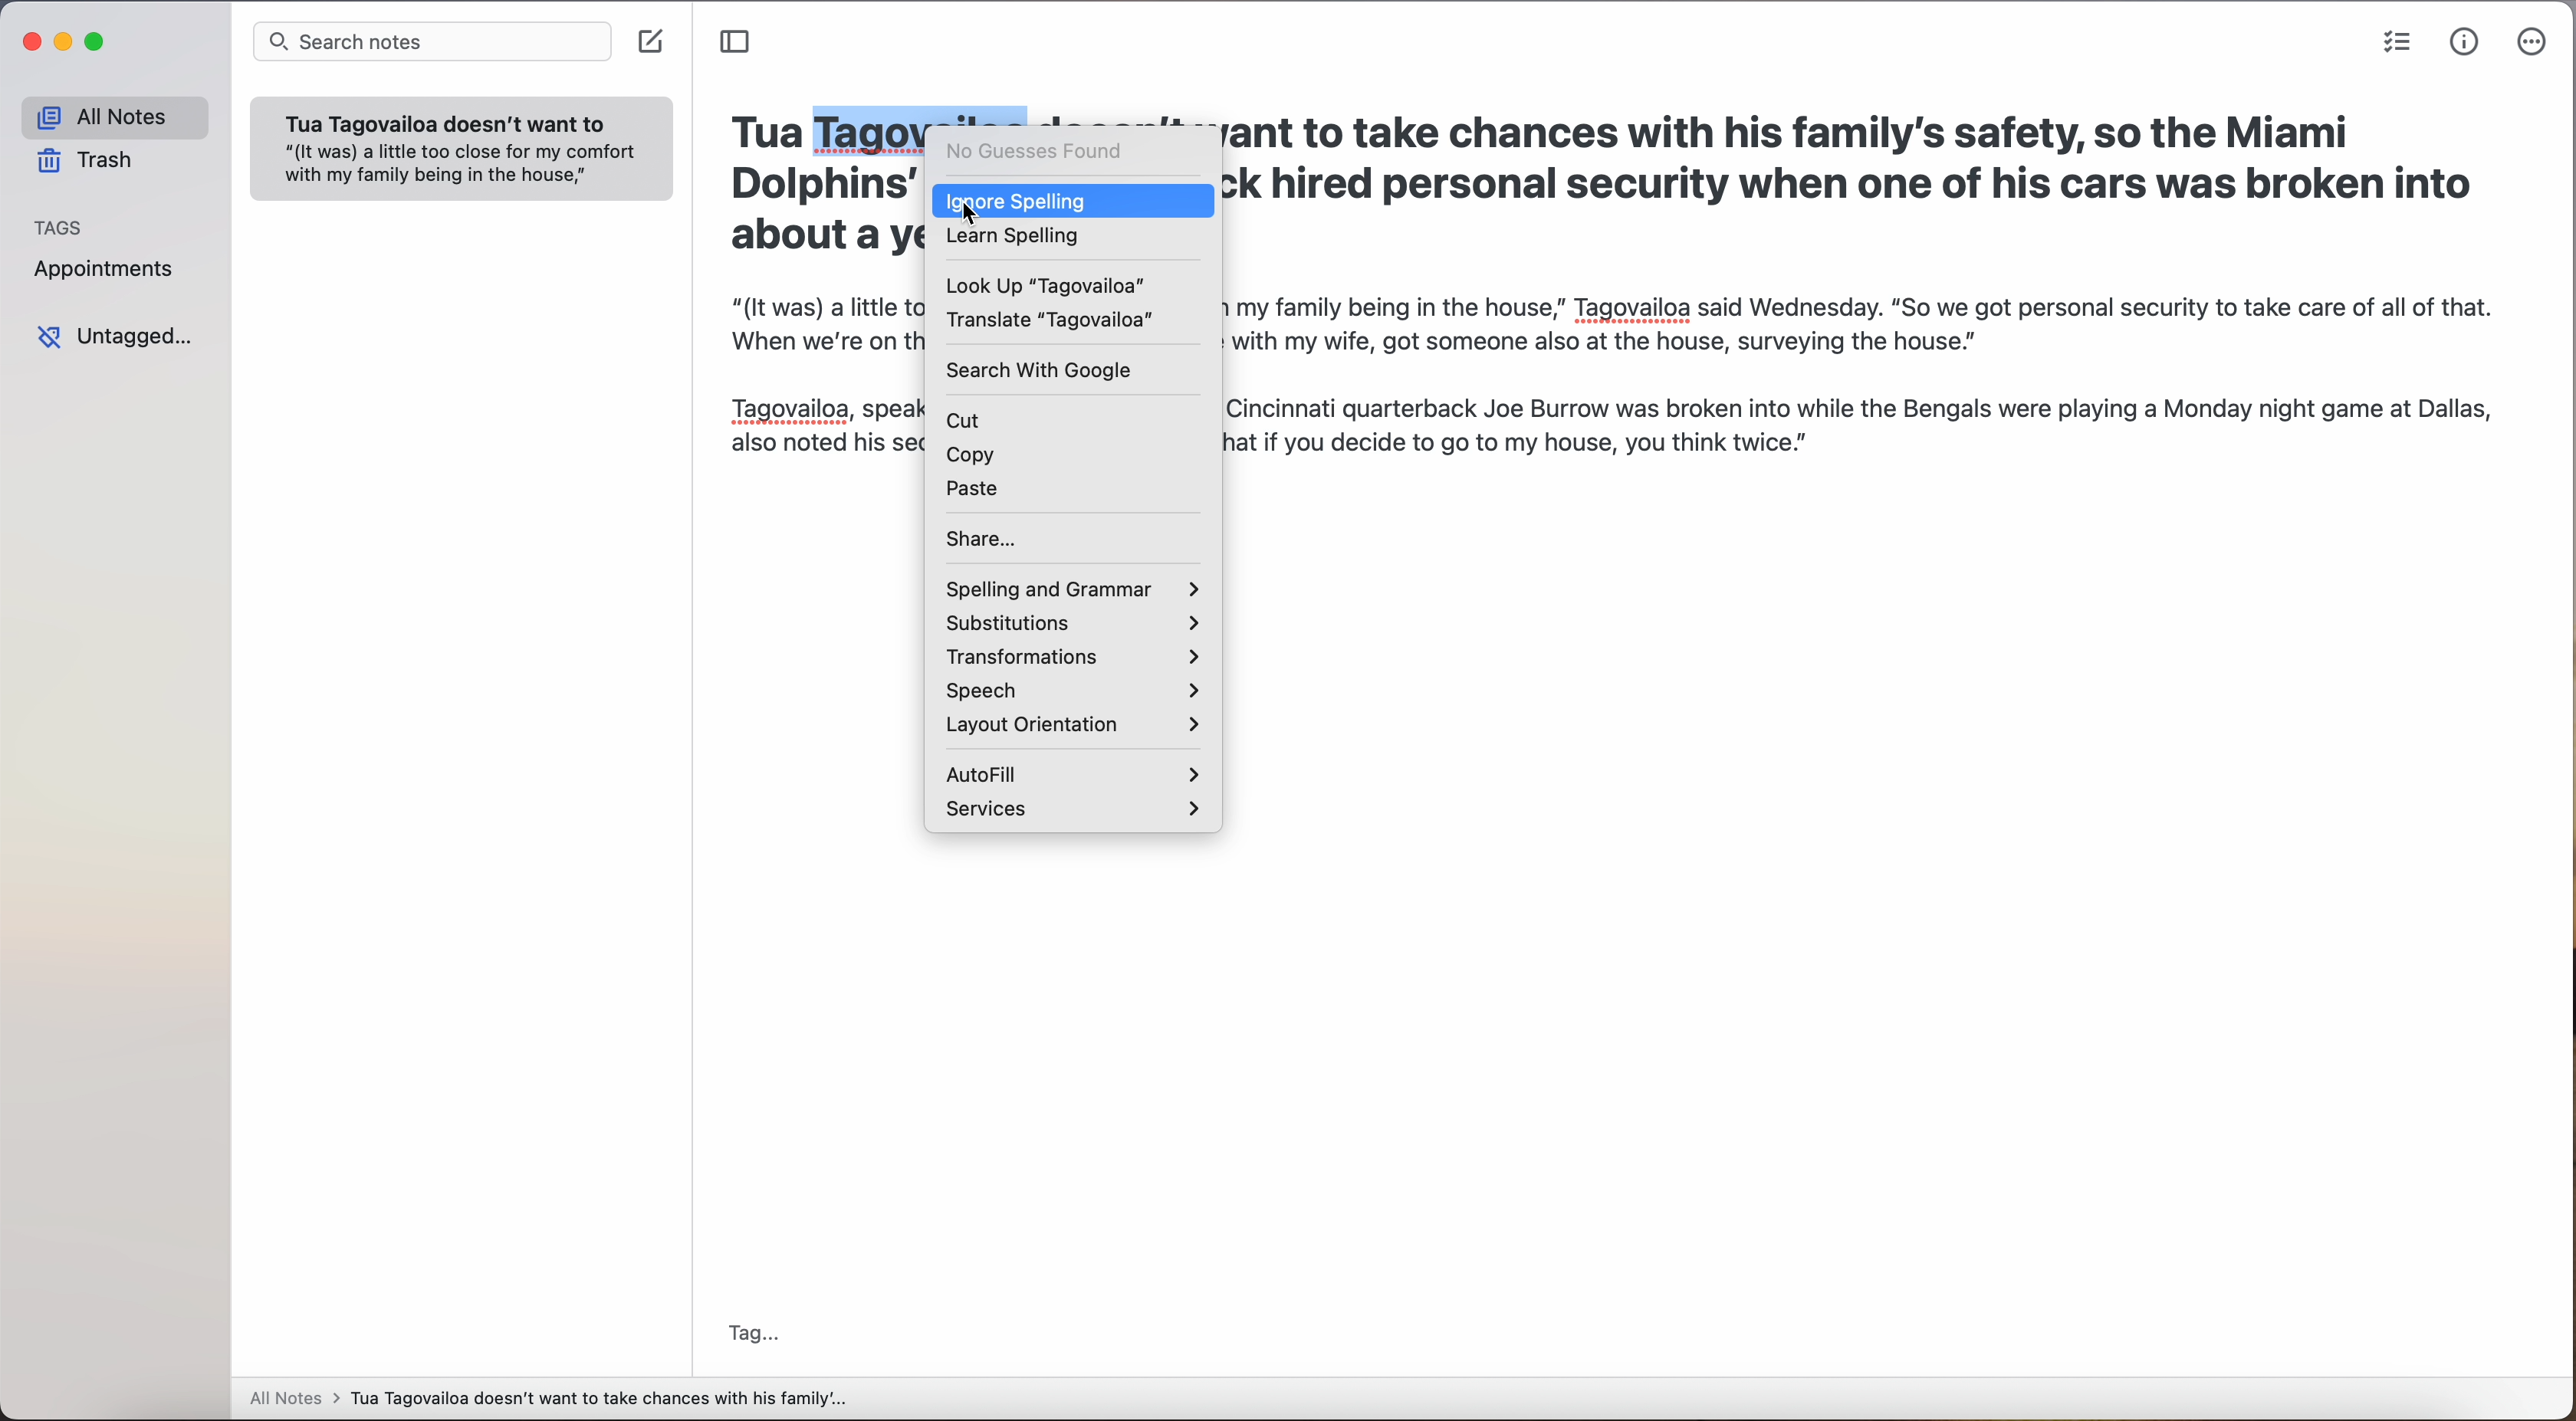  What do you see at coordinates (1074, 622) in the screenshot?
I see `substitutions` at bounding box center [1074, 622].